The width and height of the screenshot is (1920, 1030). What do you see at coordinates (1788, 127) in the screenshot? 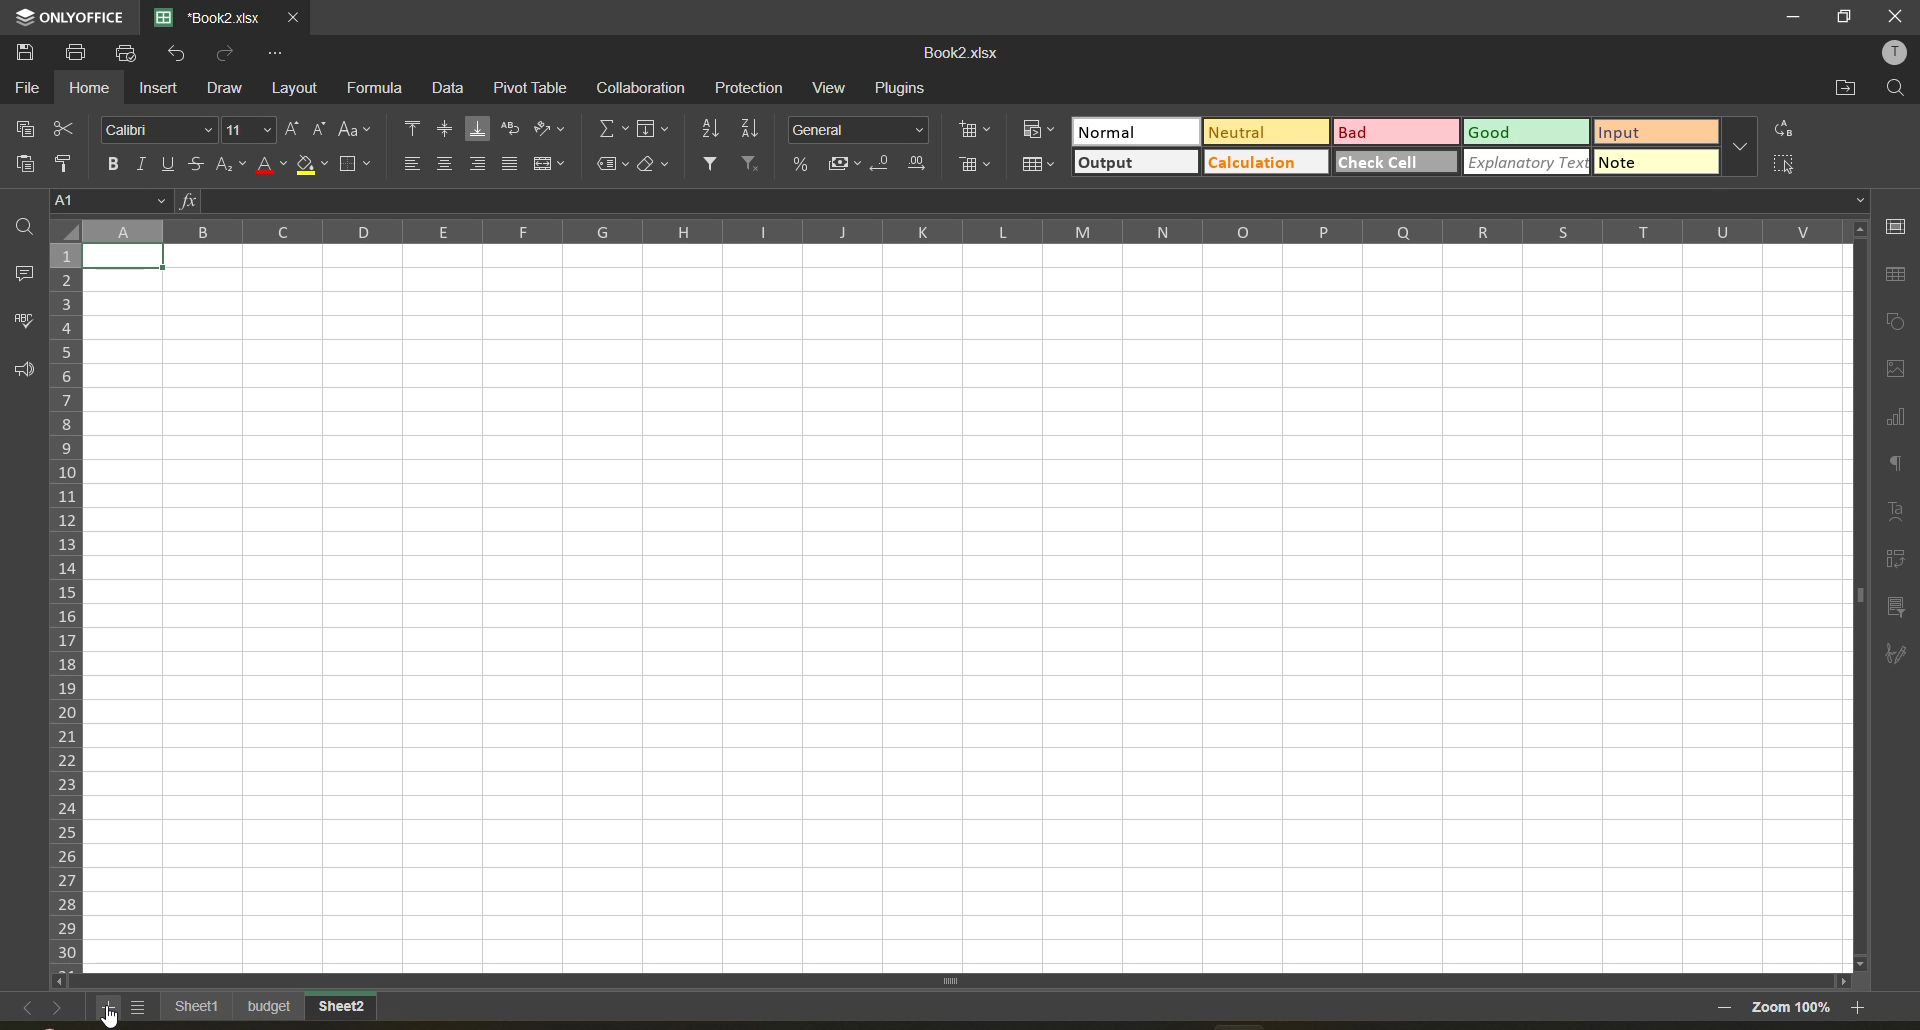
I see `replace` at bounding box center [1788, 127].